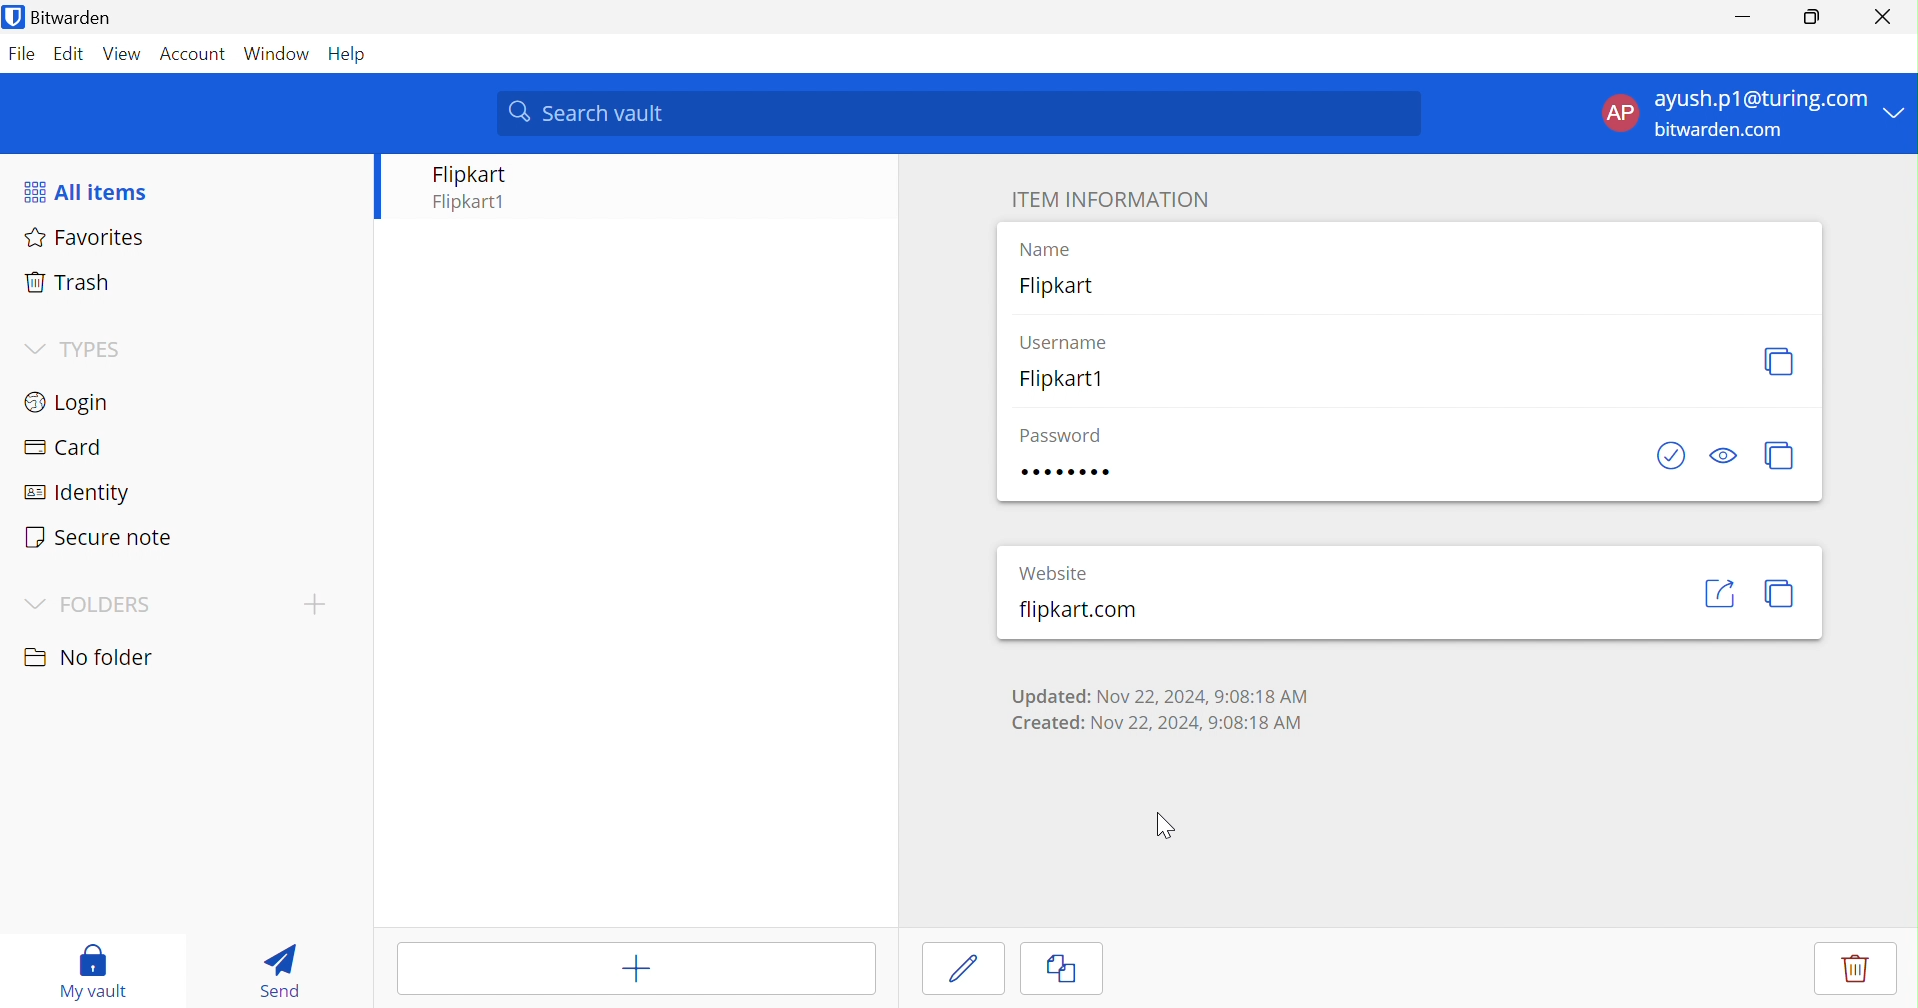 The image size is (1918, 1008). Describe the element at coordinates (119, 53) in the screenshot. I see `View` at that location.